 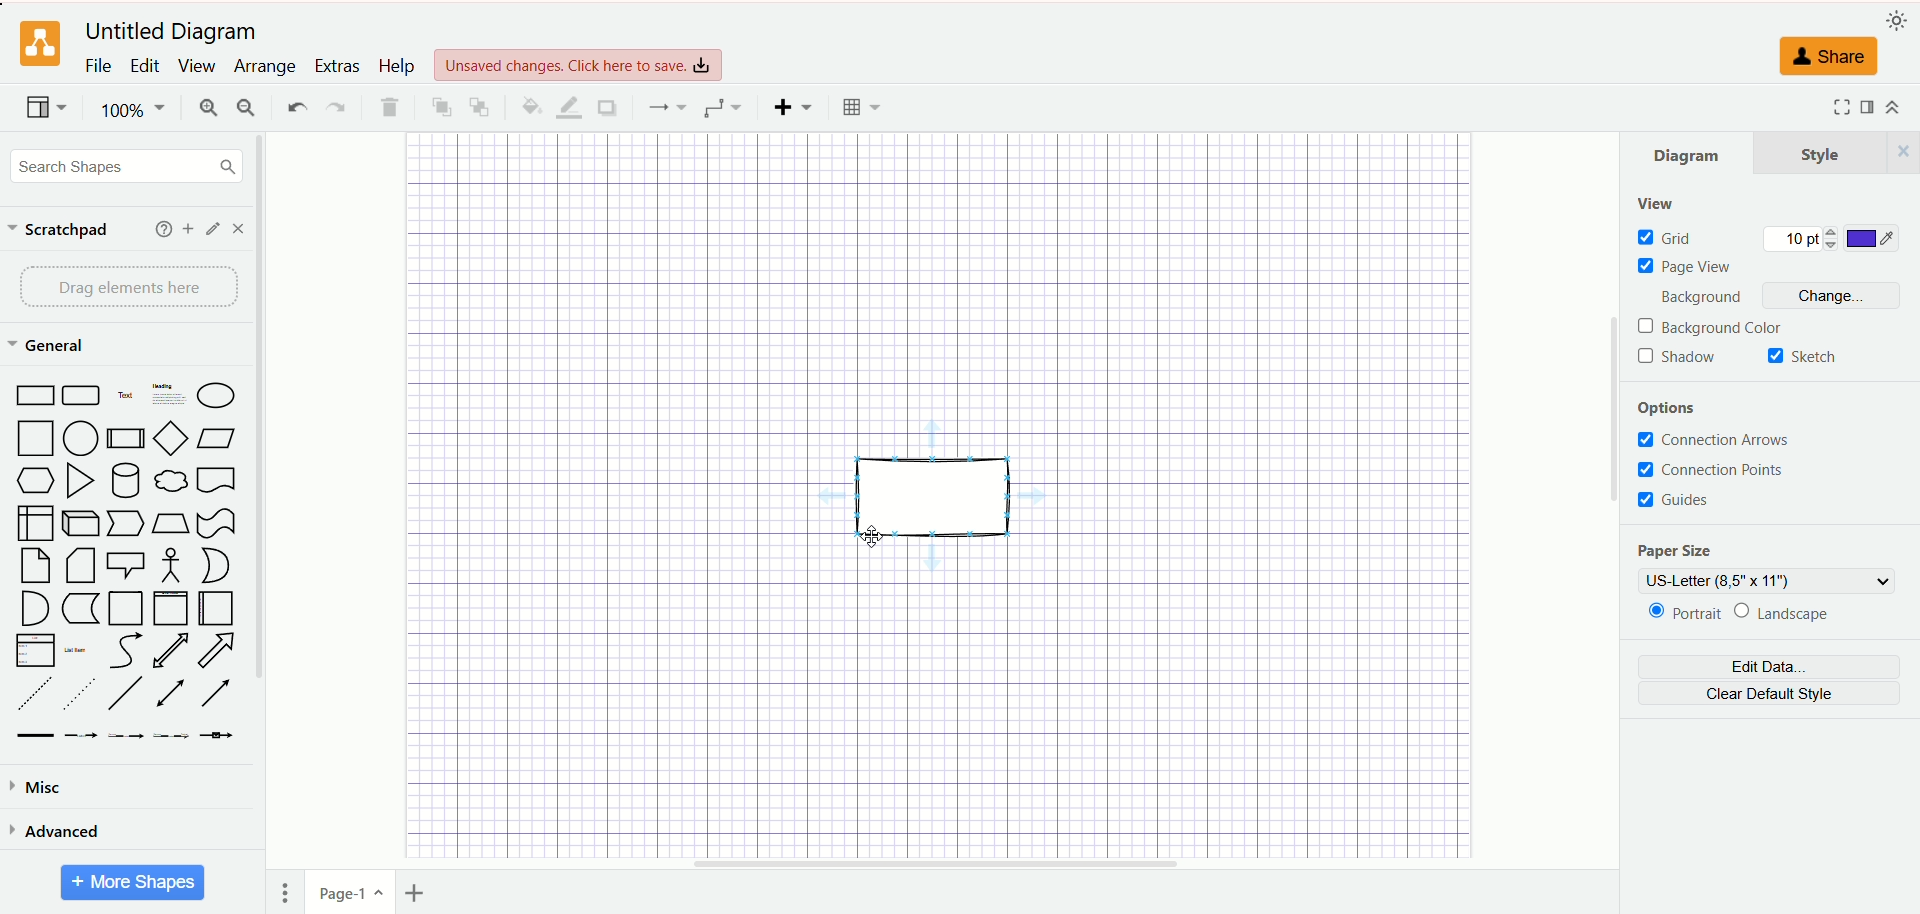 What do you see at coordinates (1894, 109) in the screenshot?
I see `expand/collapse` at bounding box center [1894, 109].